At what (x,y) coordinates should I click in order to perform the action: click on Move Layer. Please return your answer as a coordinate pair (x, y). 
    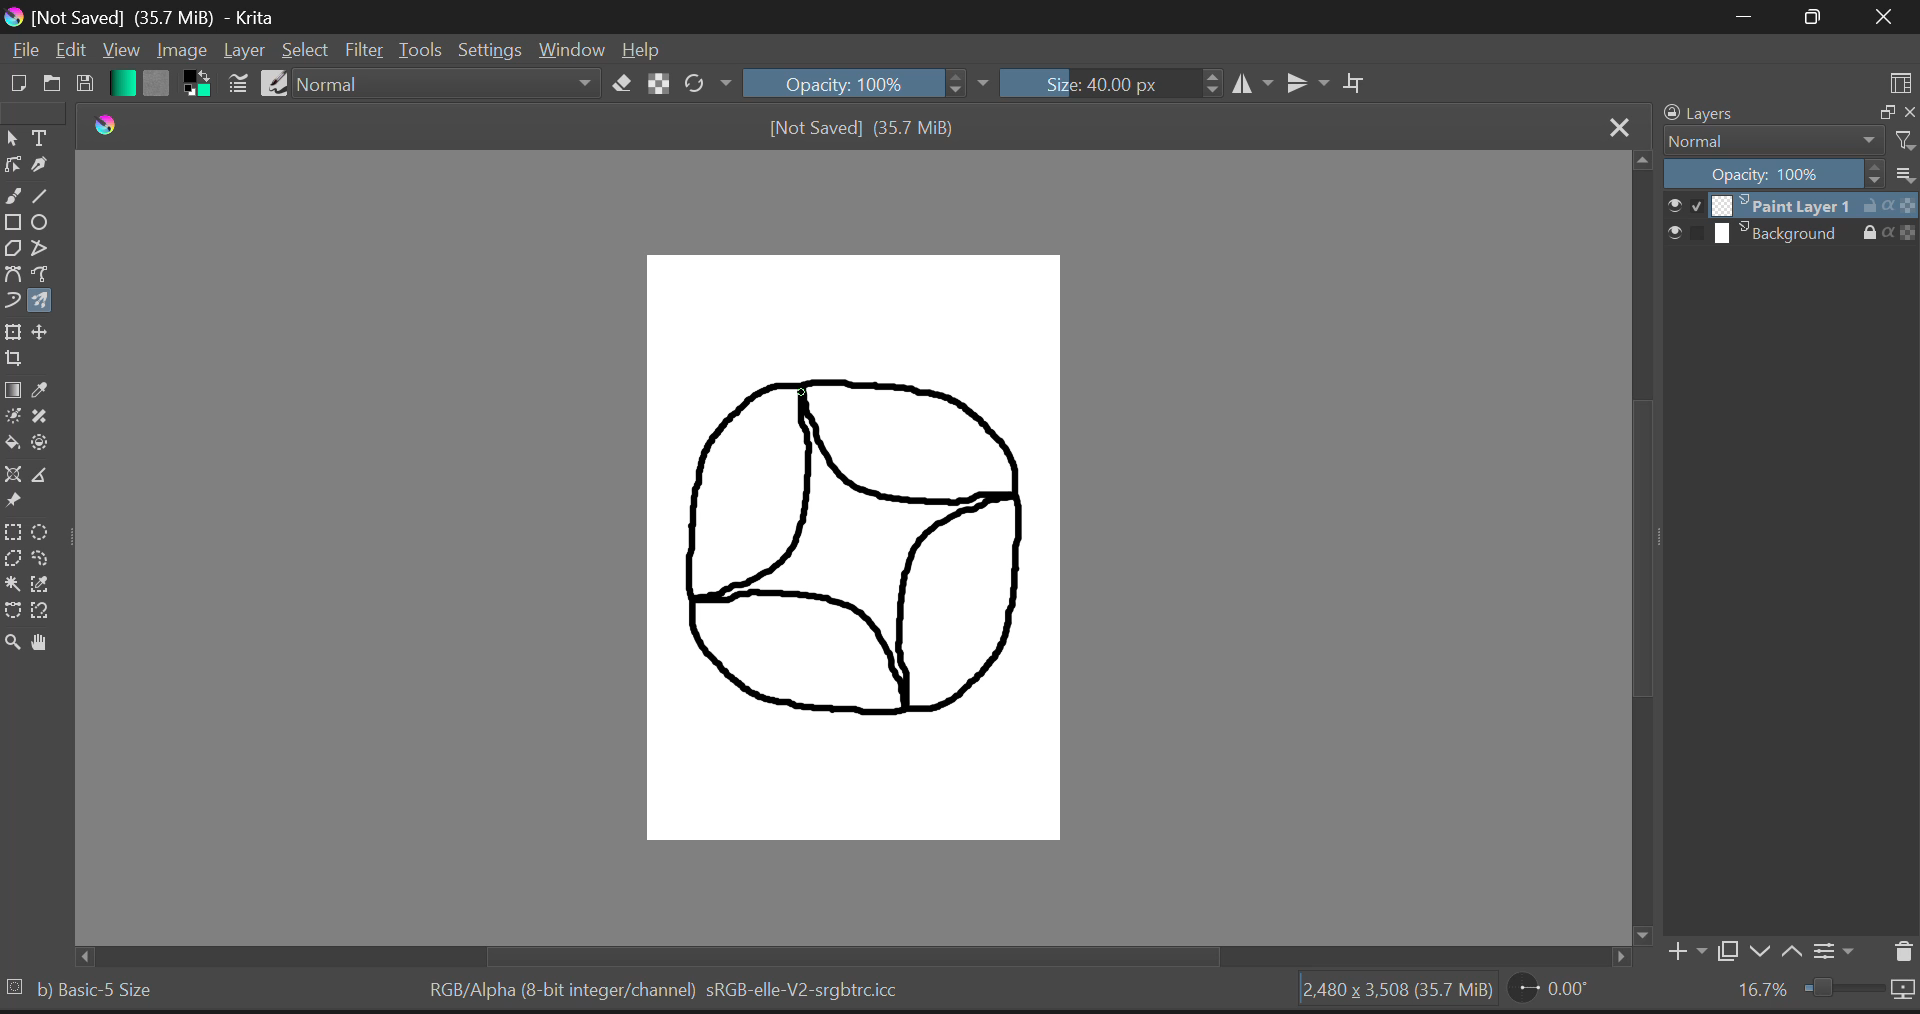
    Looking at the image, I should click on (44, 334).